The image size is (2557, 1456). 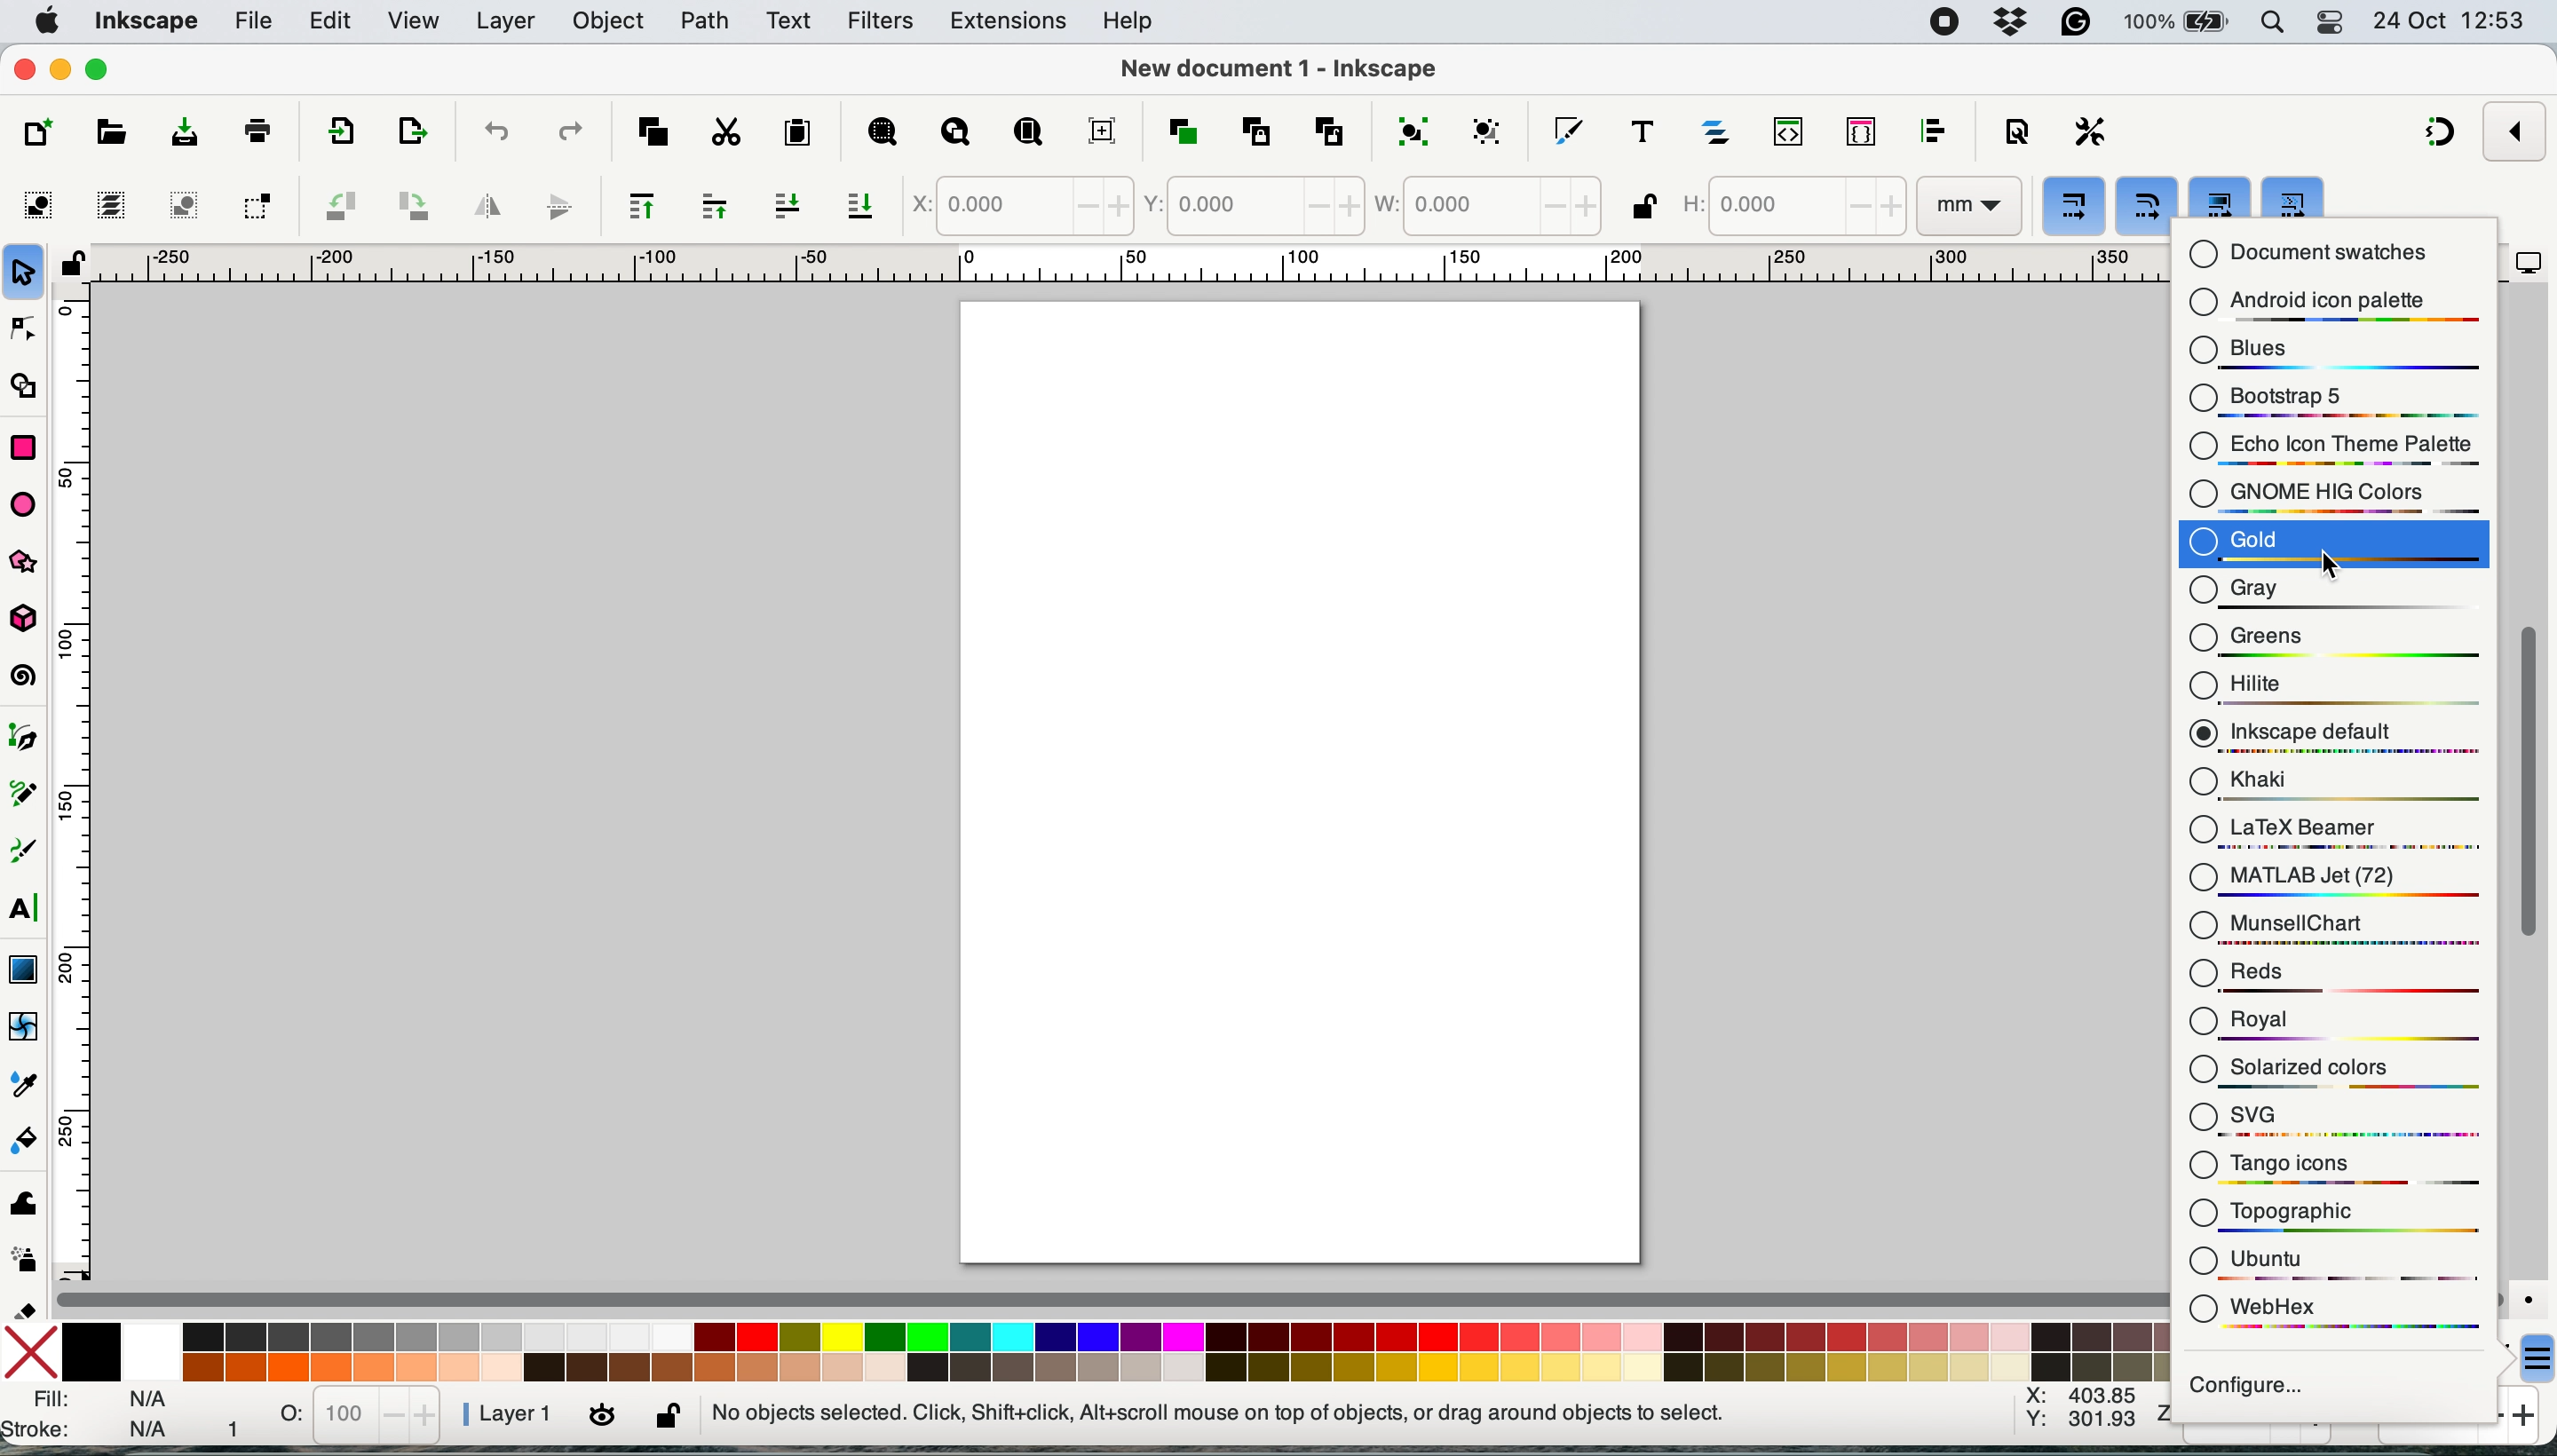 I want to click on gold, so click(x=2335, y=543).